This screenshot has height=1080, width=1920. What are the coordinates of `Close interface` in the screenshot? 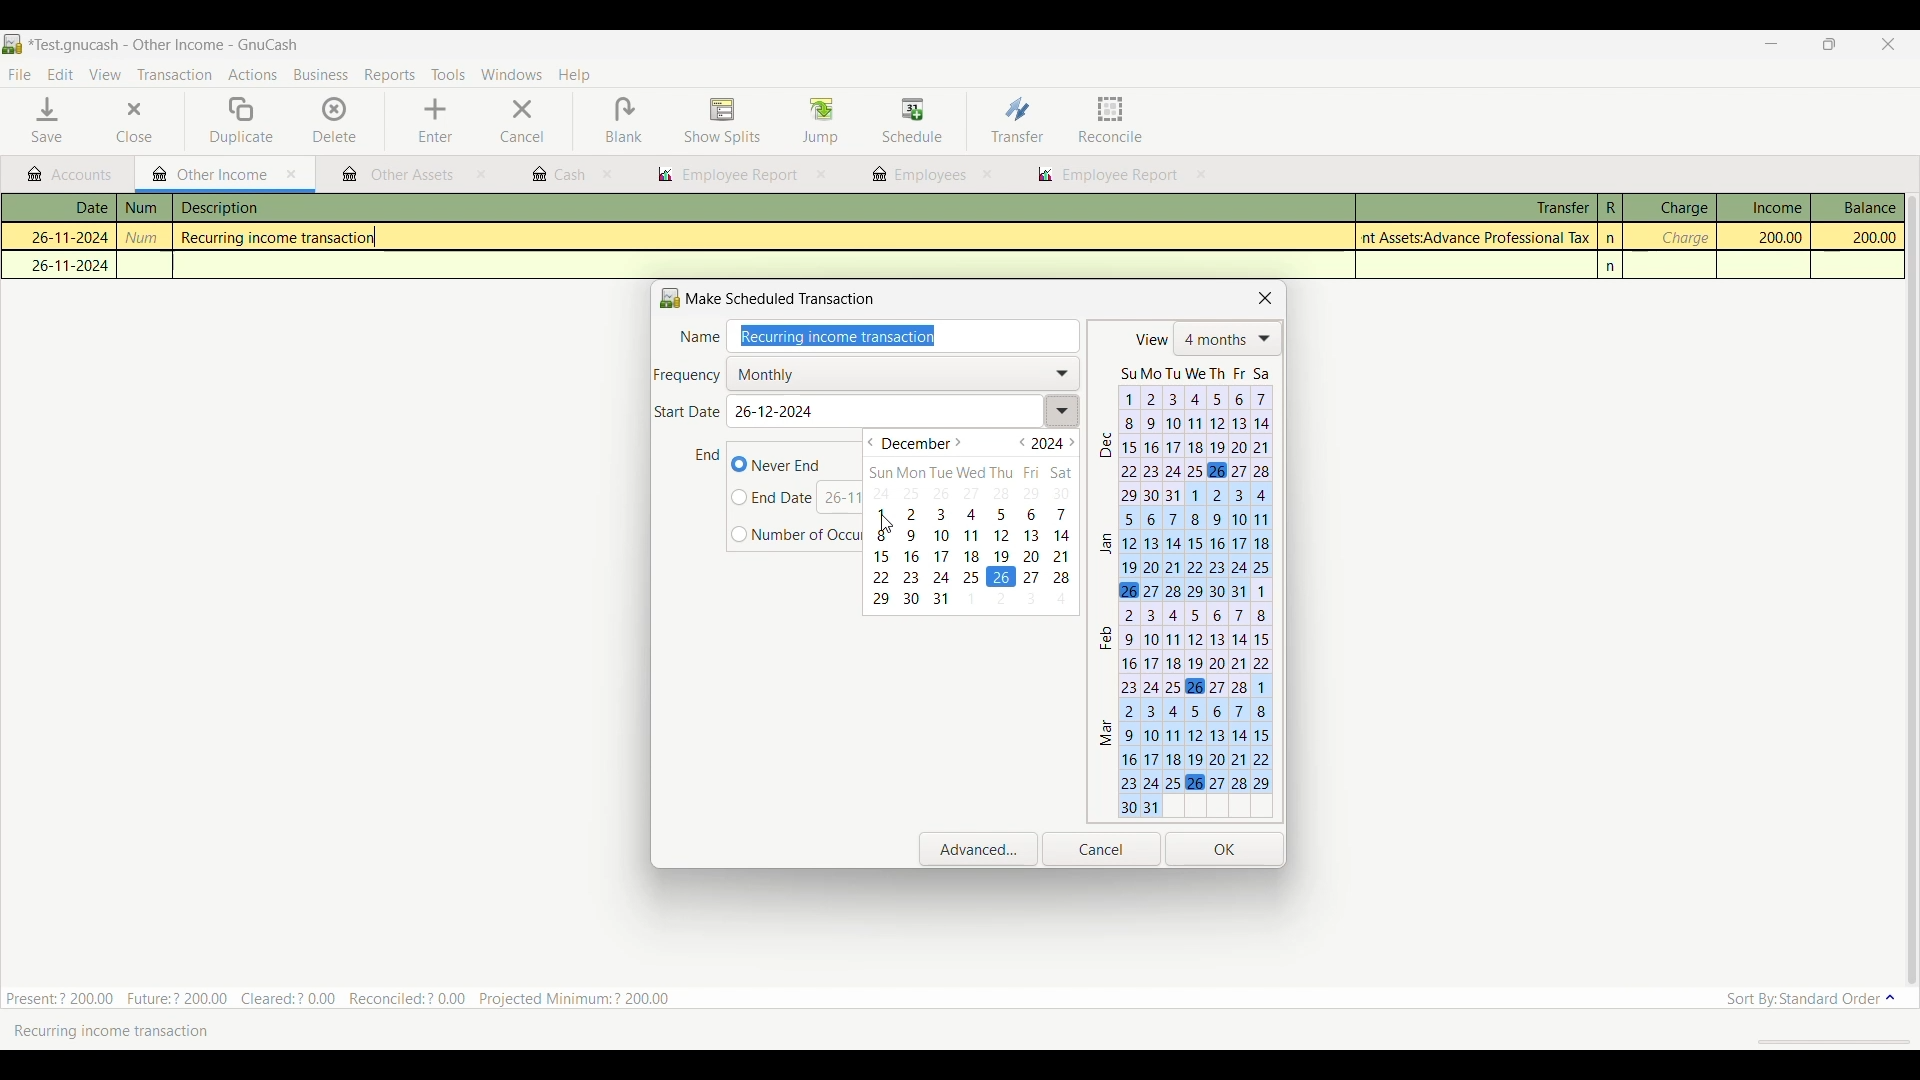 It's located at (1885, 46).